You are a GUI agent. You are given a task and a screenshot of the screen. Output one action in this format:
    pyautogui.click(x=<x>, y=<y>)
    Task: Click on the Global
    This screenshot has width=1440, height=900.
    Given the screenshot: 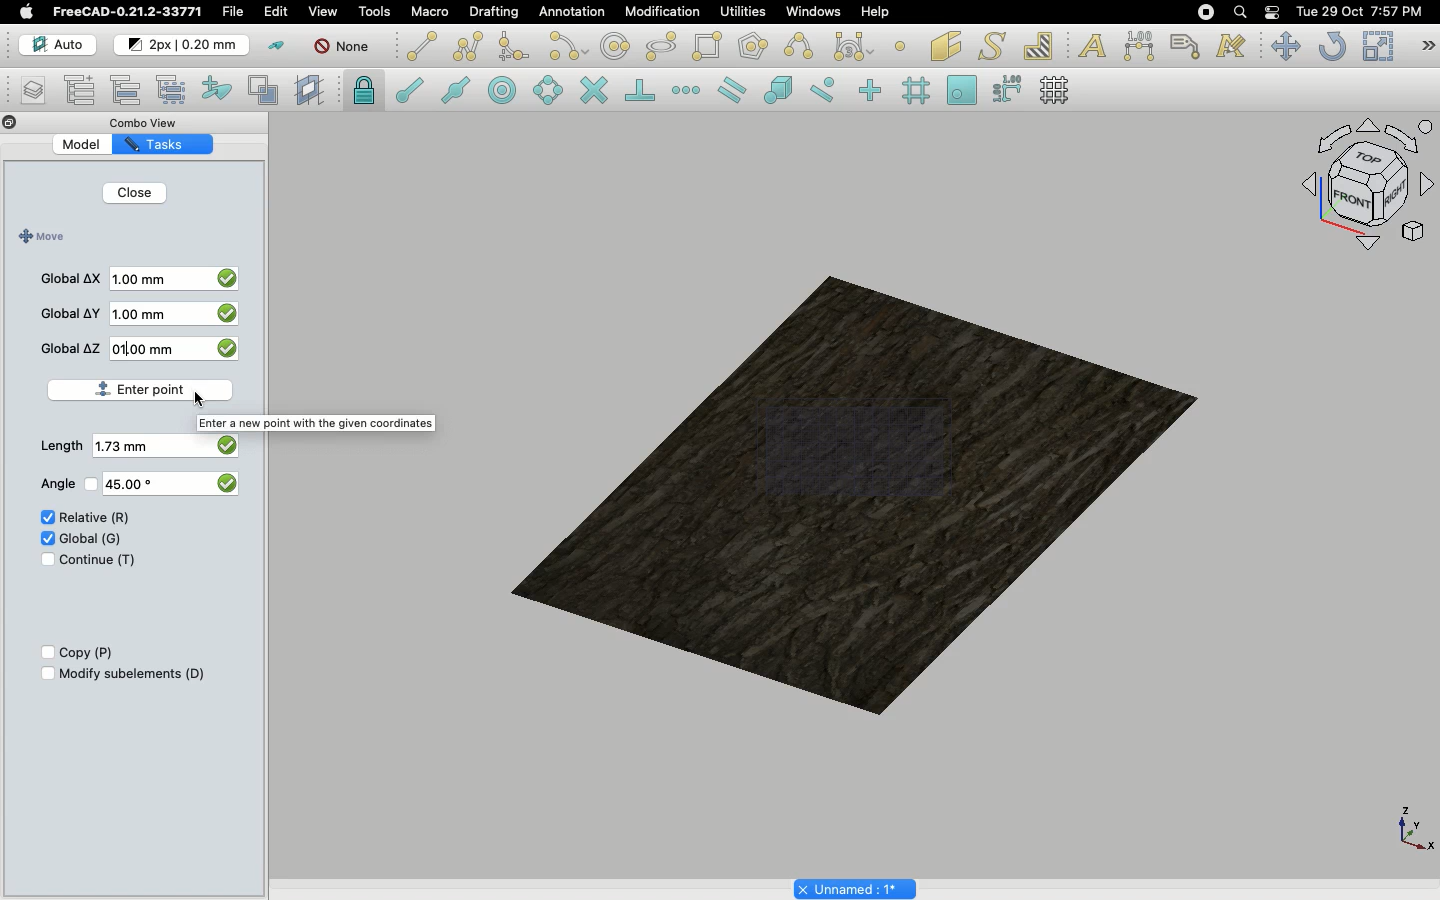 What is the action you would take?
    pyautogui.click(x=92, y=537)
    